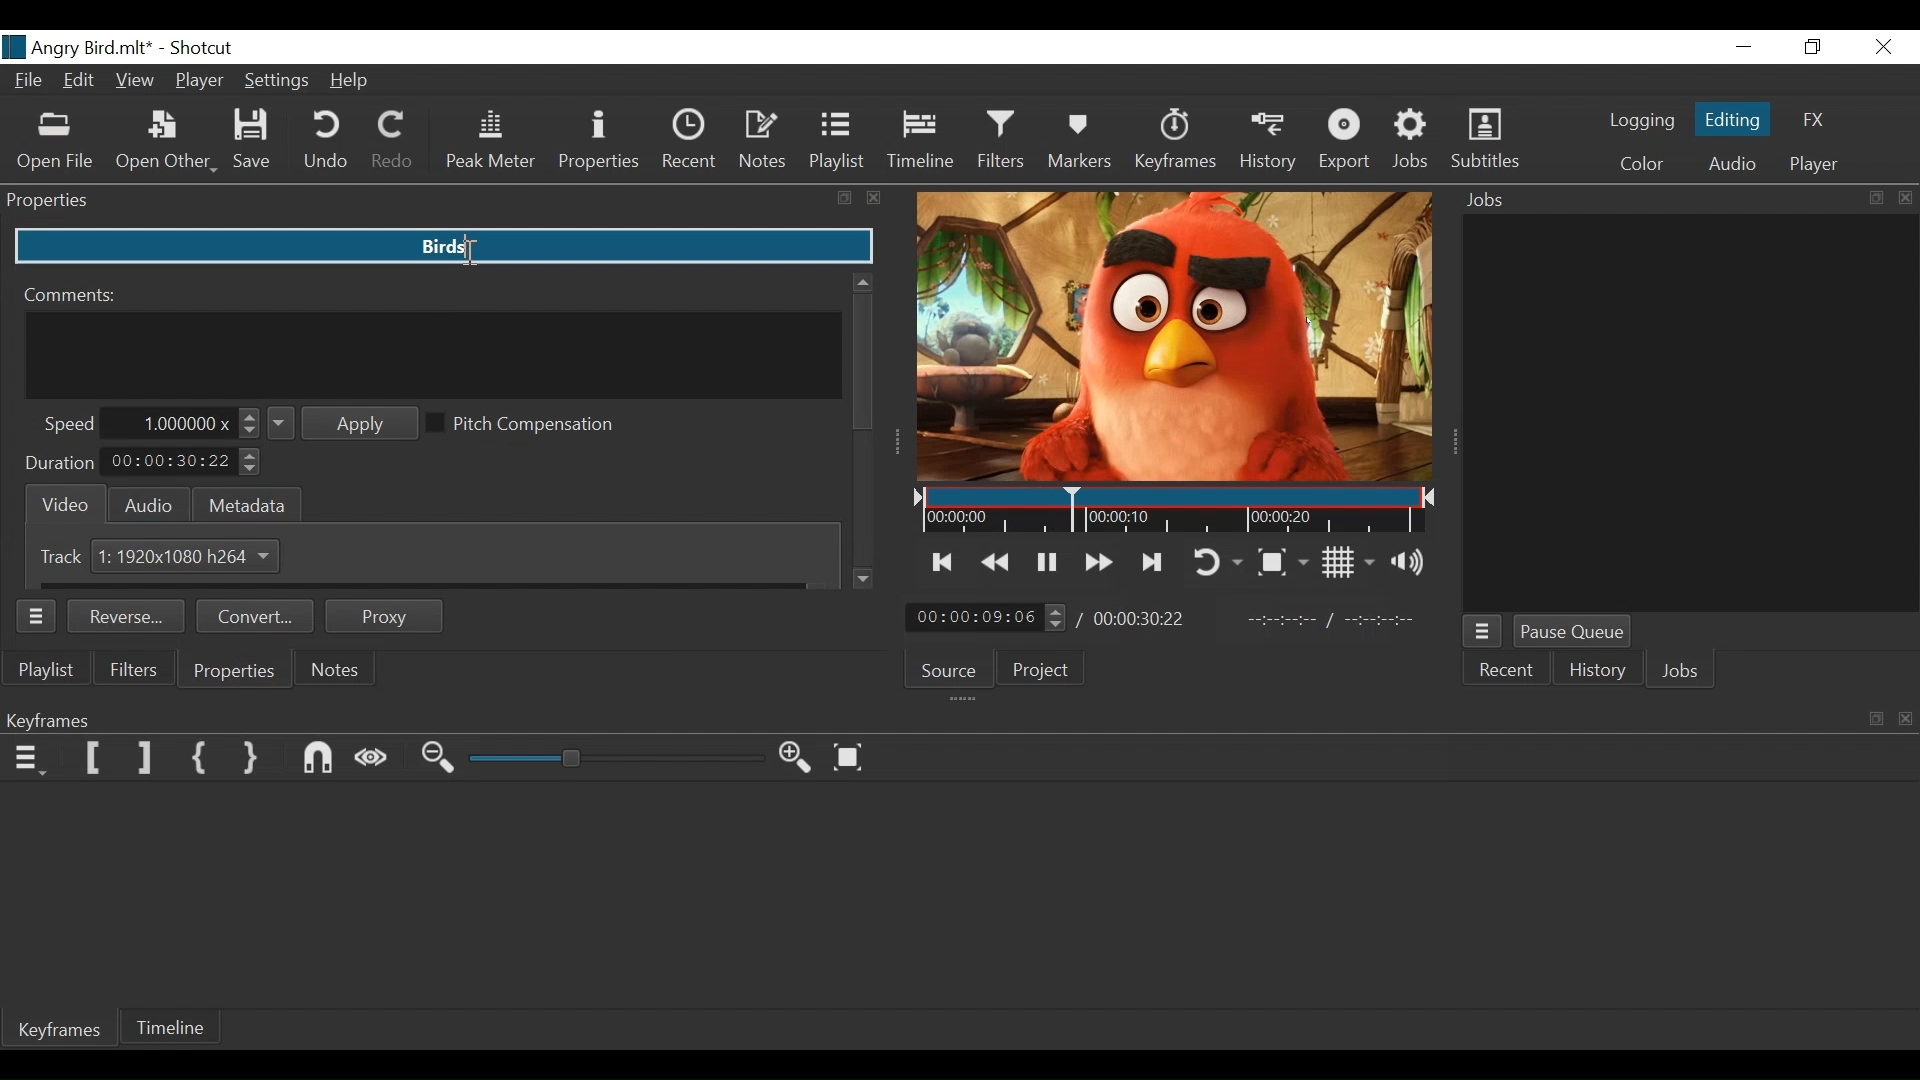  I want to click on Set Second Simple Keyframe, so click(255, 759).